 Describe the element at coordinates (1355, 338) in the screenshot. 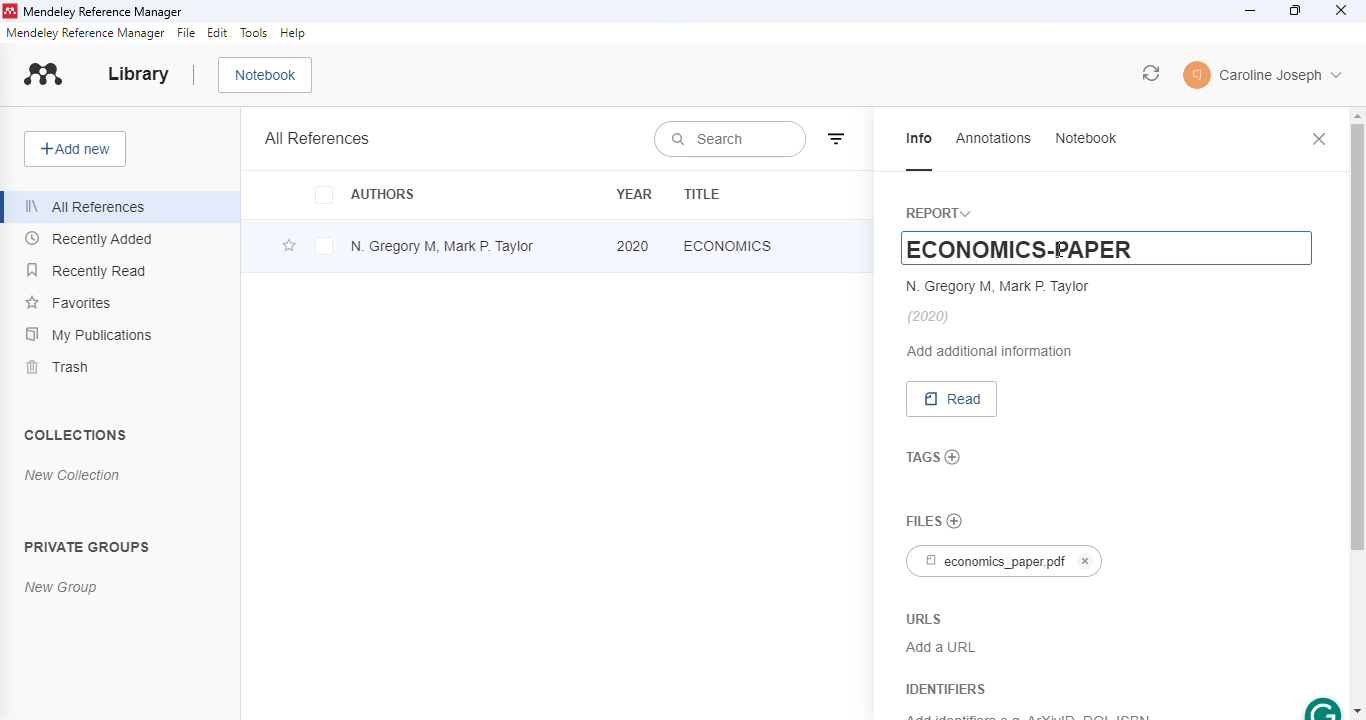

I see `vertical scroll bar` at that location.